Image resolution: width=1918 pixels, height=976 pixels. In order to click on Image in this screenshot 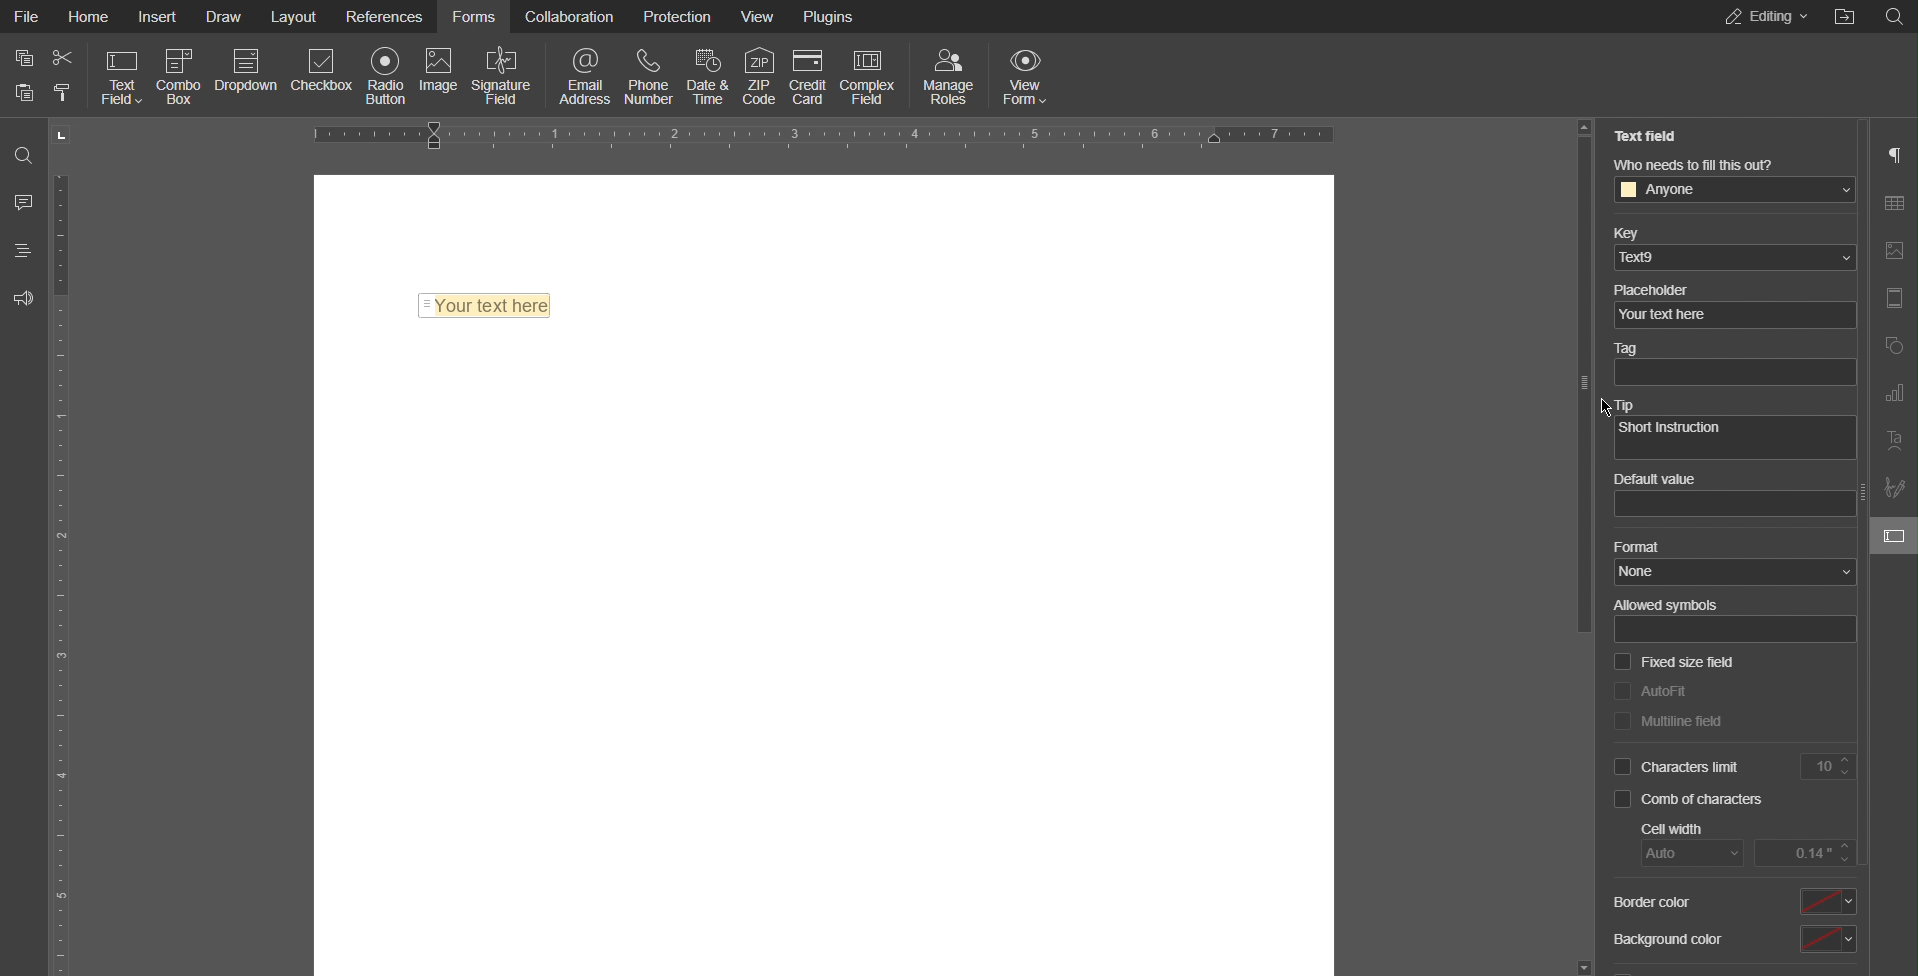, I will do `click(441, 74)`.